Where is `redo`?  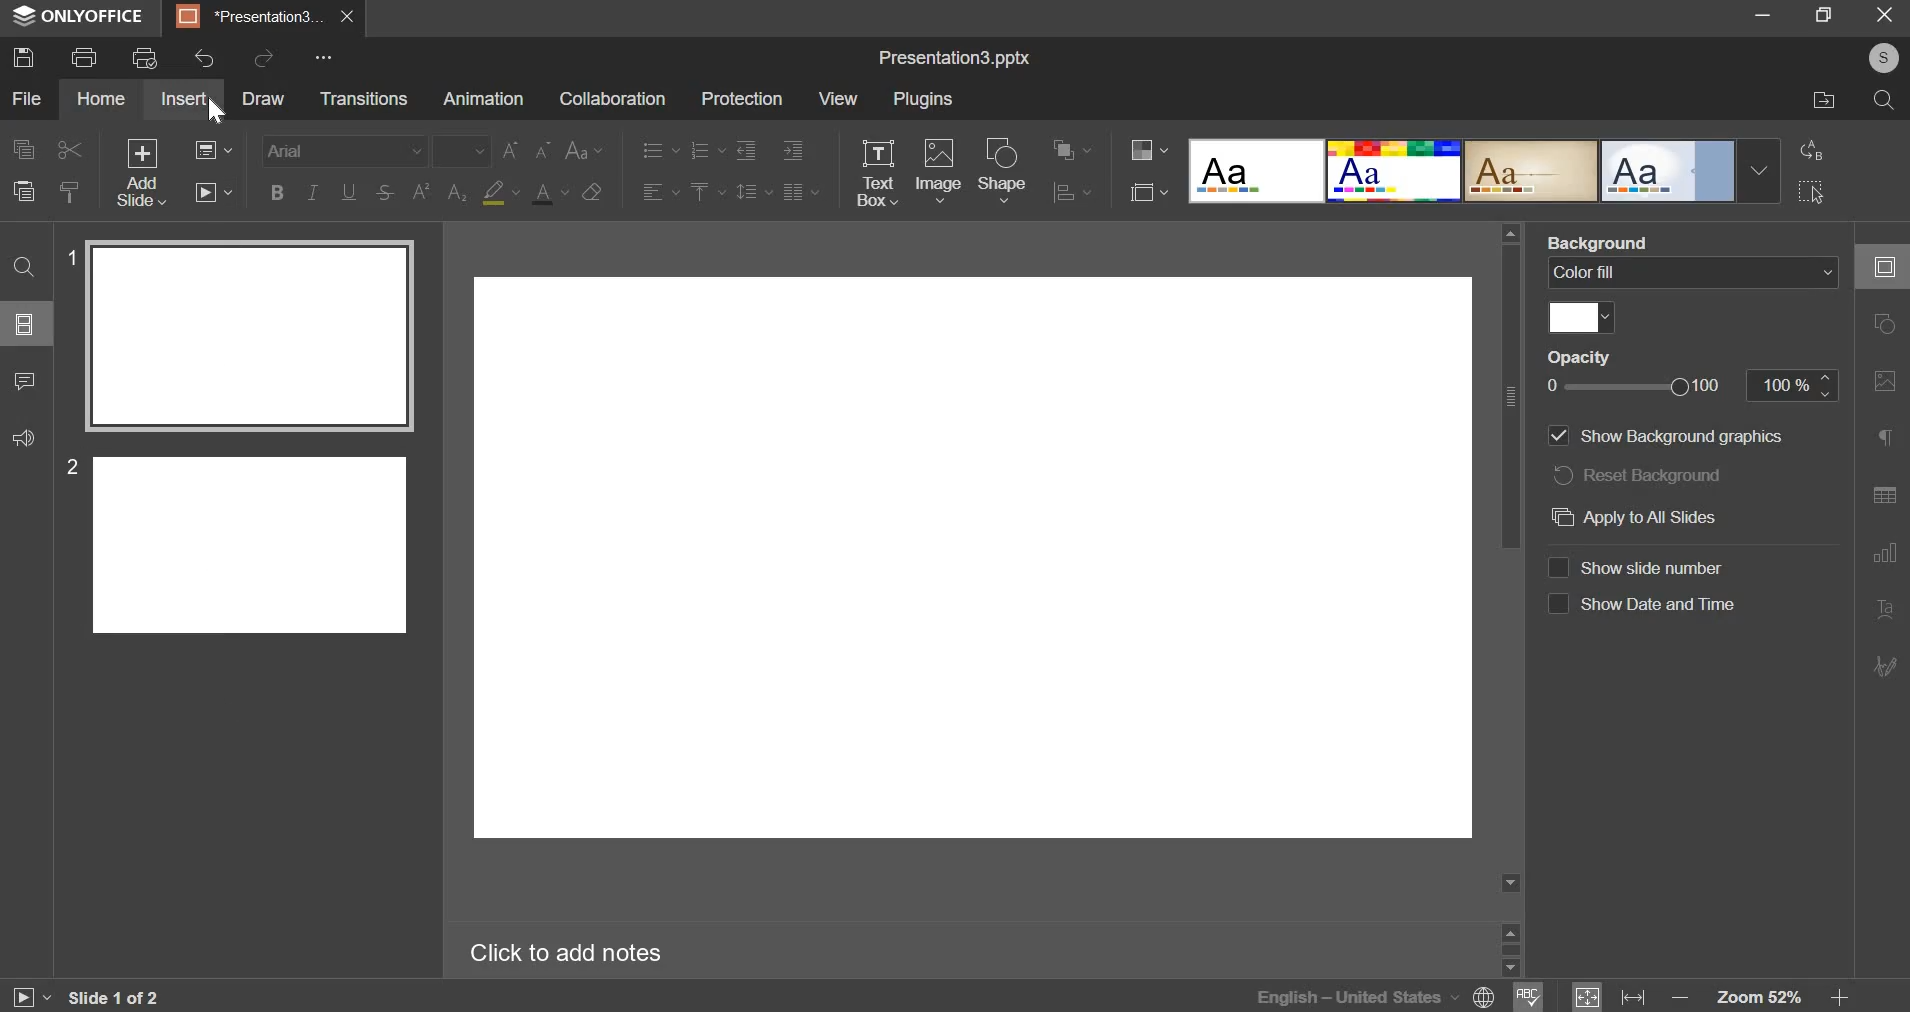 redo is located at coordinates (266, 56).